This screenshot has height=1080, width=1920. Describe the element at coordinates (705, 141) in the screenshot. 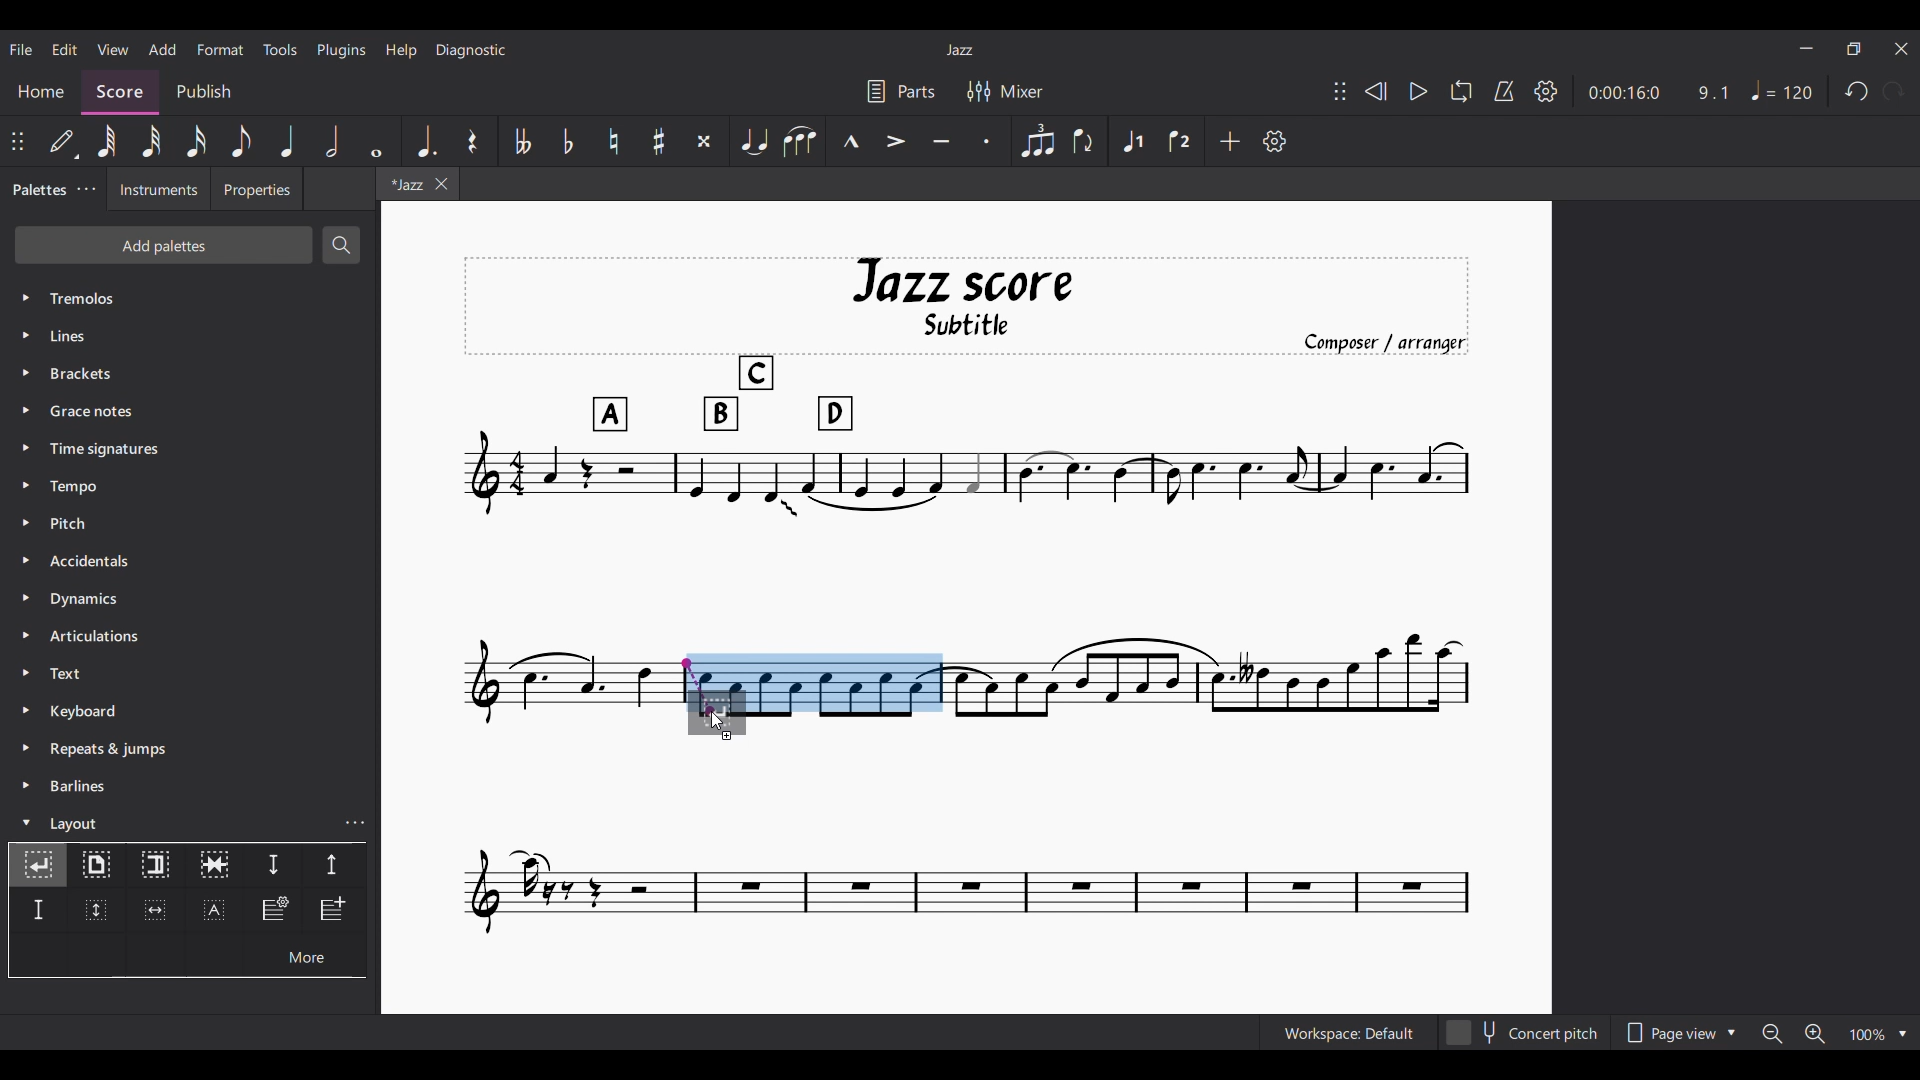

I see `Toggle double sharp` at that location.